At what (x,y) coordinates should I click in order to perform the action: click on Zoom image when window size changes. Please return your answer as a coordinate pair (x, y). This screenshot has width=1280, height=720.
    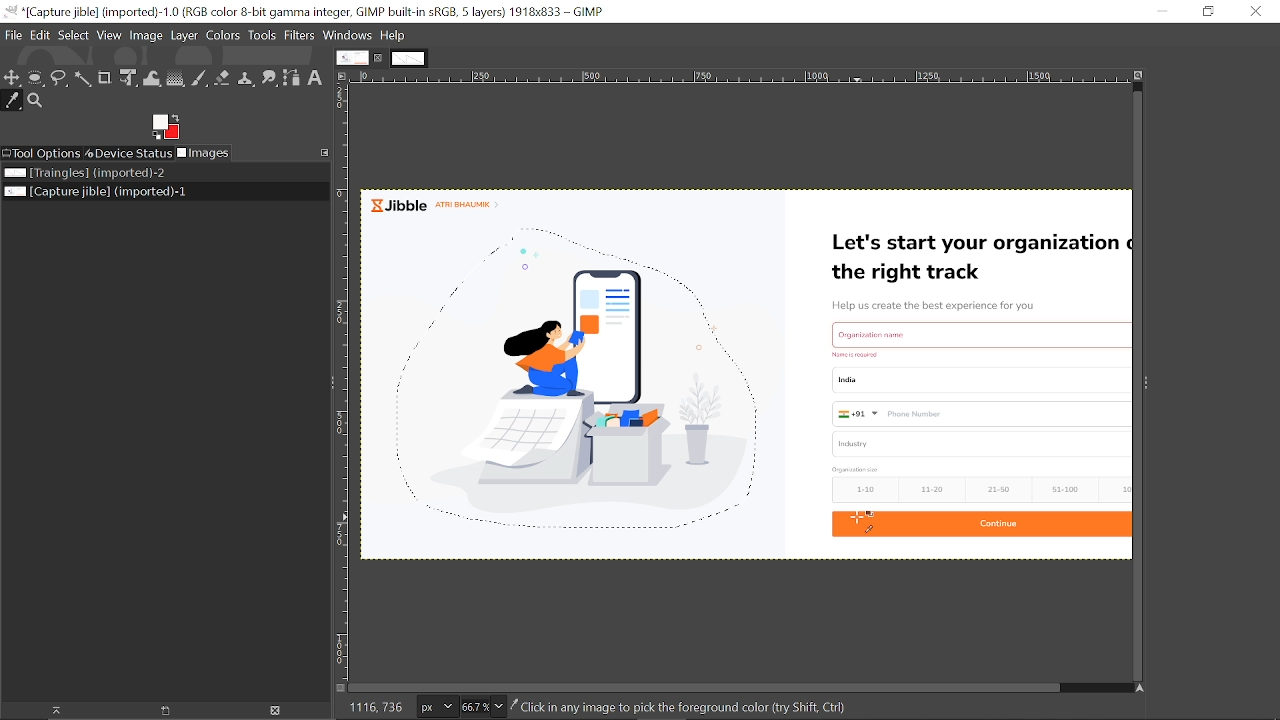
    Looking at the image, I should click on (1138, 75).